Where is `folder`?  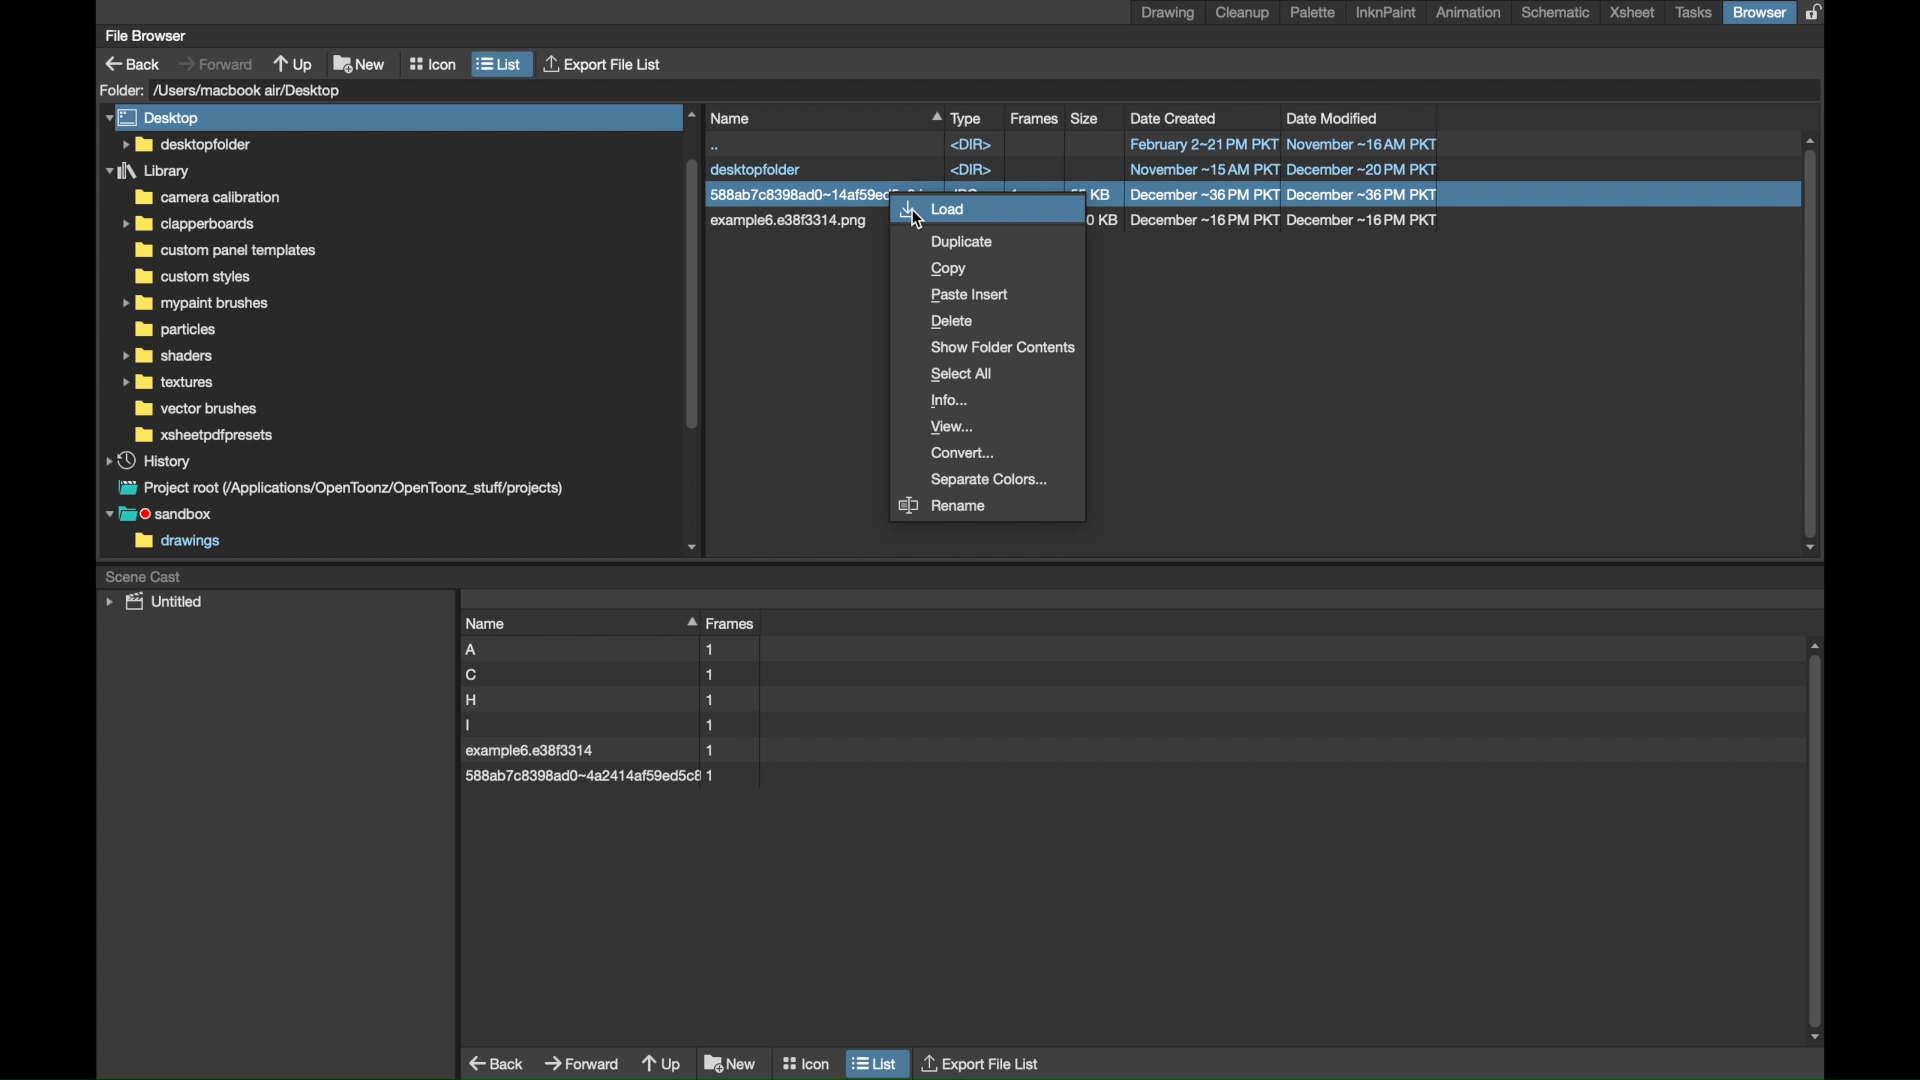
folder is located at coordinates (175, 330).